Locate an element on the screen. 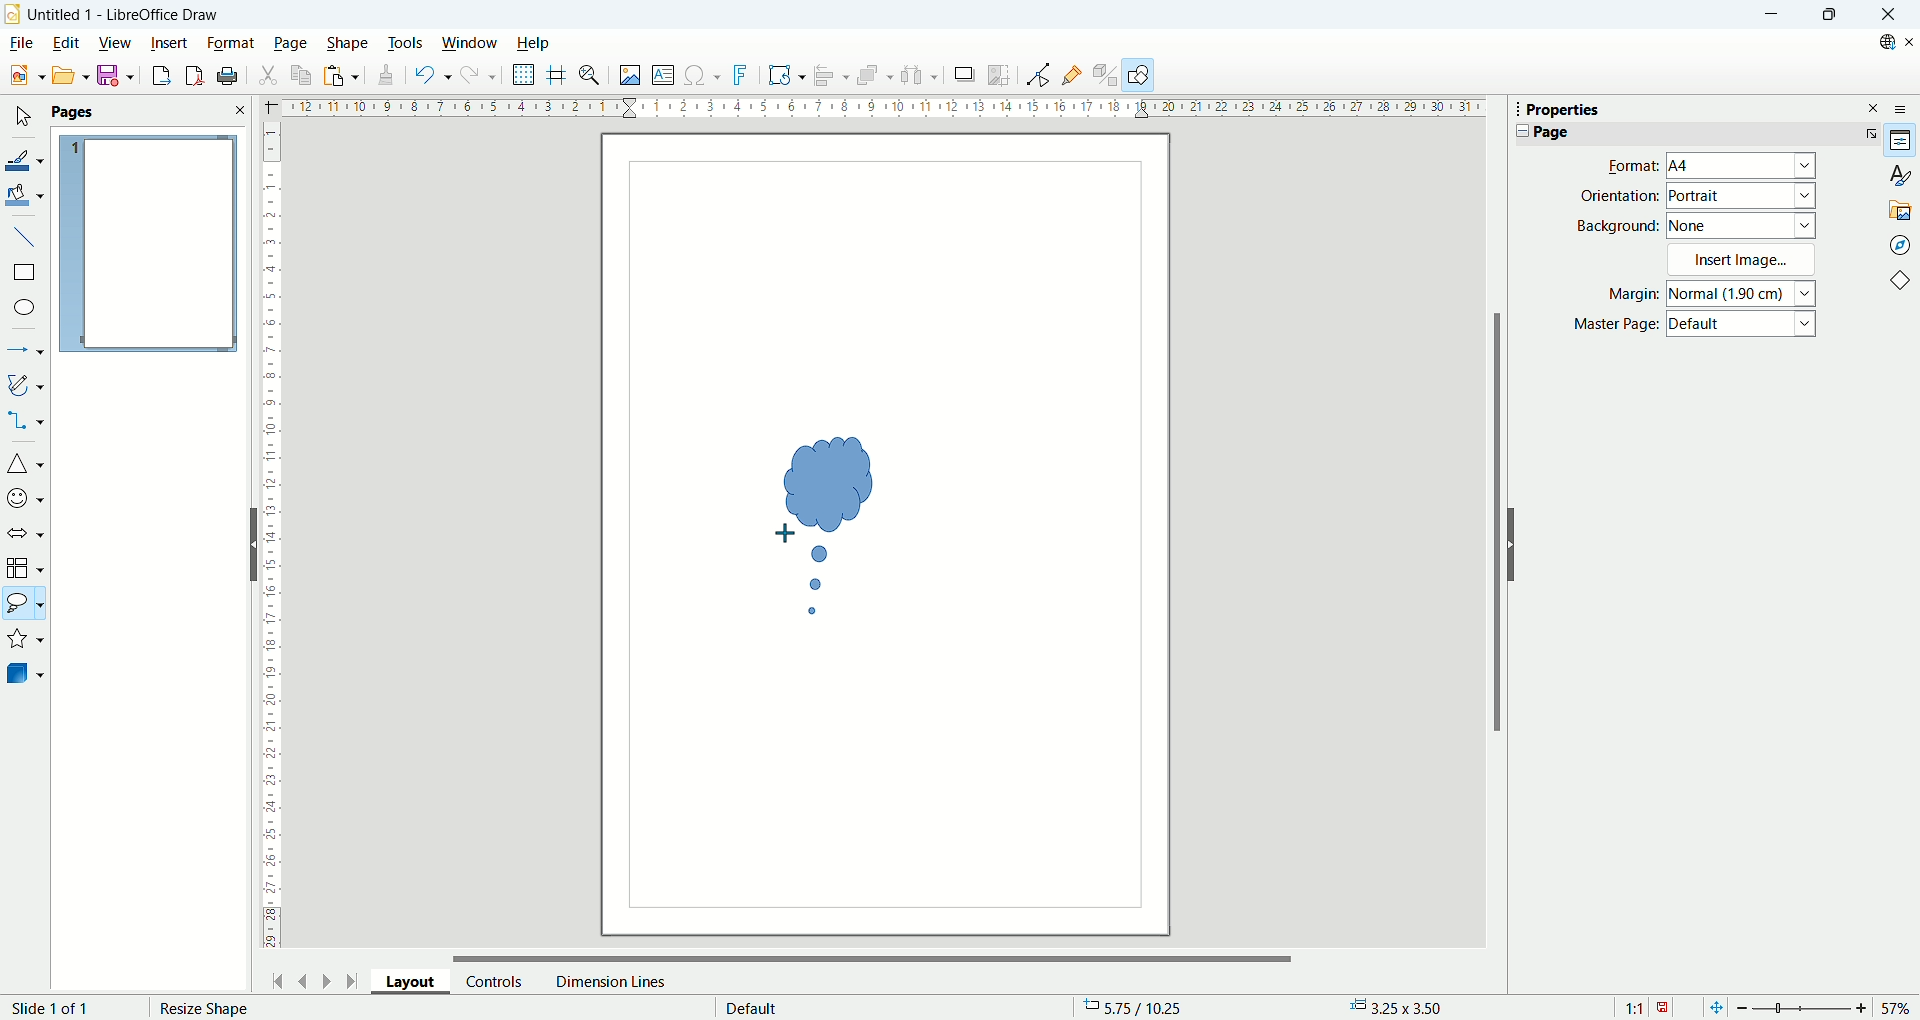  A4 is located at coordinates (1743, 167).